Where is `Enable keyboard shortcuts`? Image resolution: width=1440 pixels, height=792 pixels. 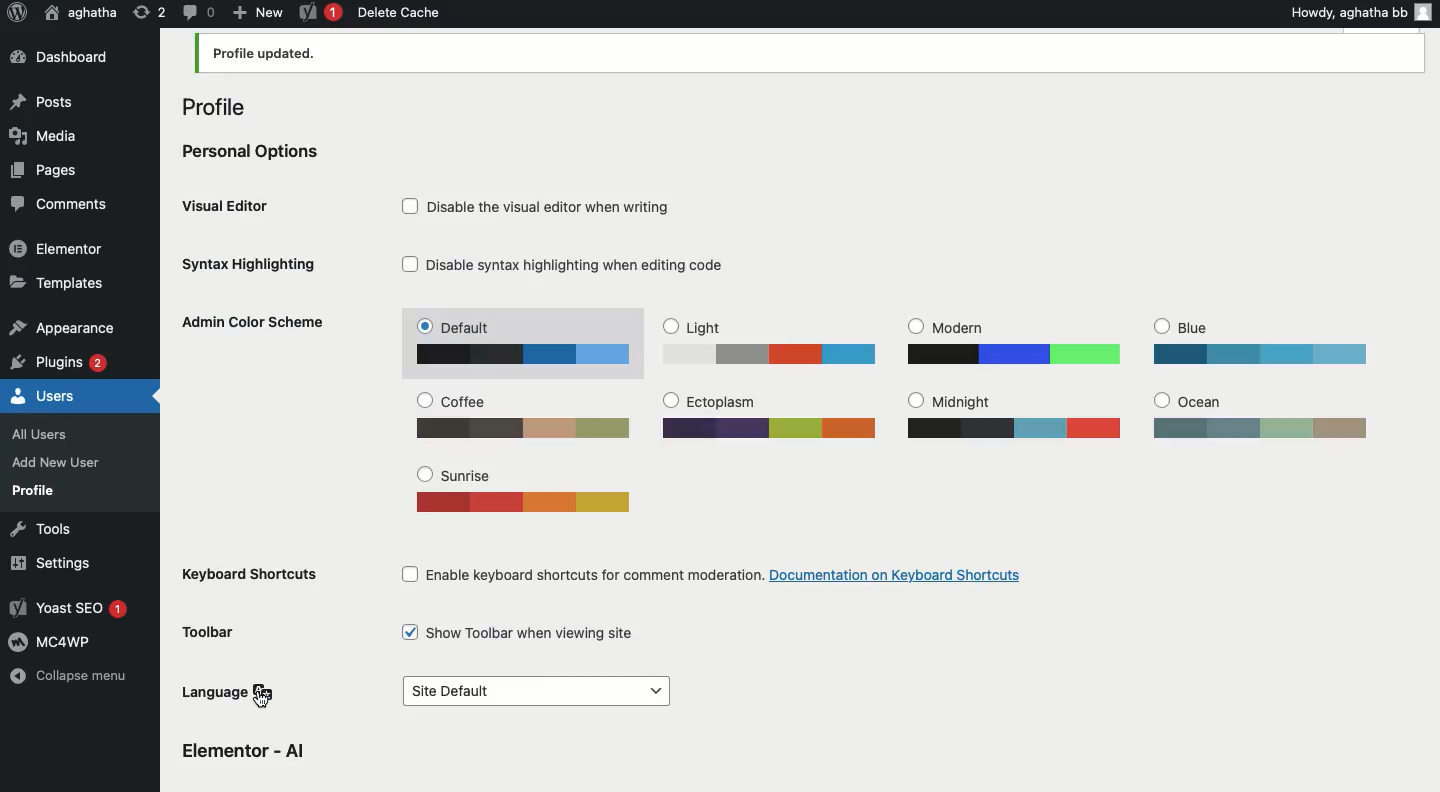
Enable keyboard shortcuts is located at coordinates (719, 571).